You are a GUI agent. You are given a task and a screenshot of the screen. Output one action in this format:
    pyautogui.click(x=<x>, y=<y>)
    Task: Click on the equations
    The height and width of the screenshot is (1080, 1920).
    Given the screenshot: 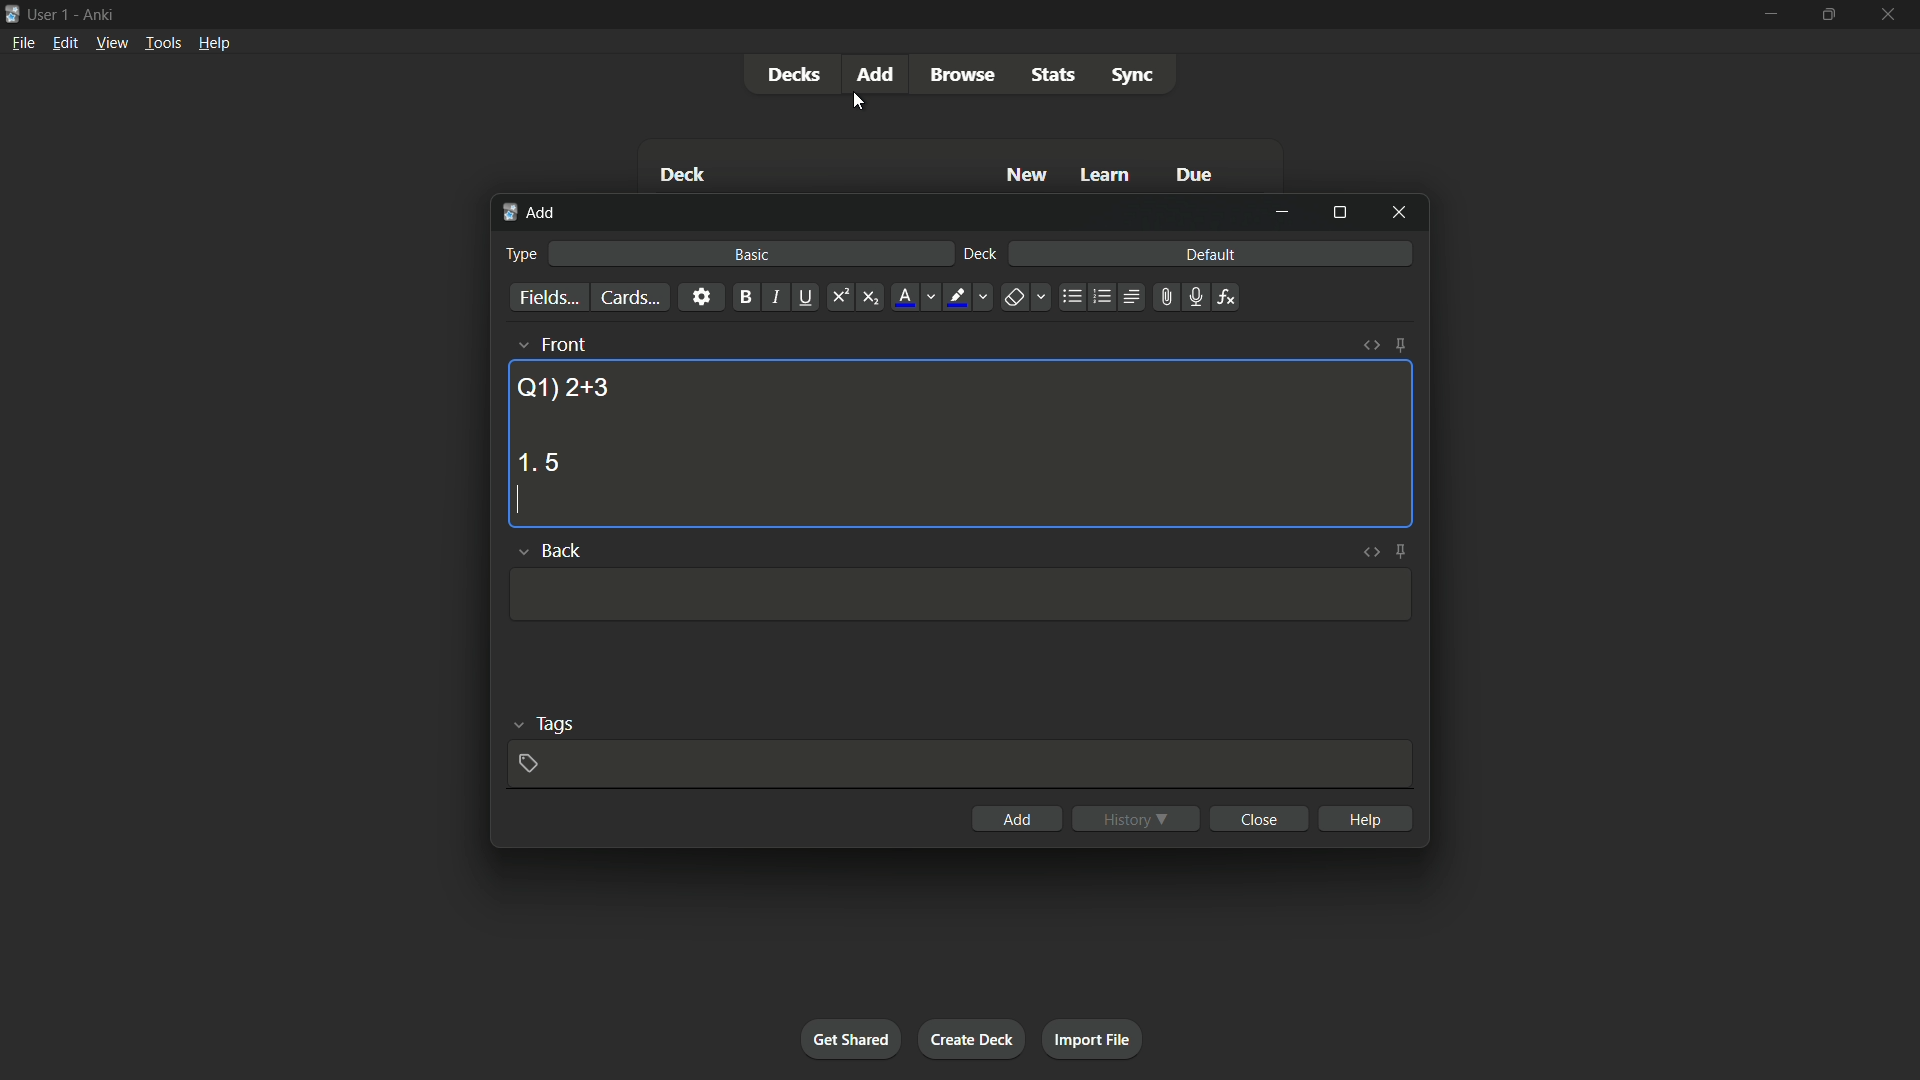 What is the action you would take?
    pyautogui.click(x=1226, y=297)
    